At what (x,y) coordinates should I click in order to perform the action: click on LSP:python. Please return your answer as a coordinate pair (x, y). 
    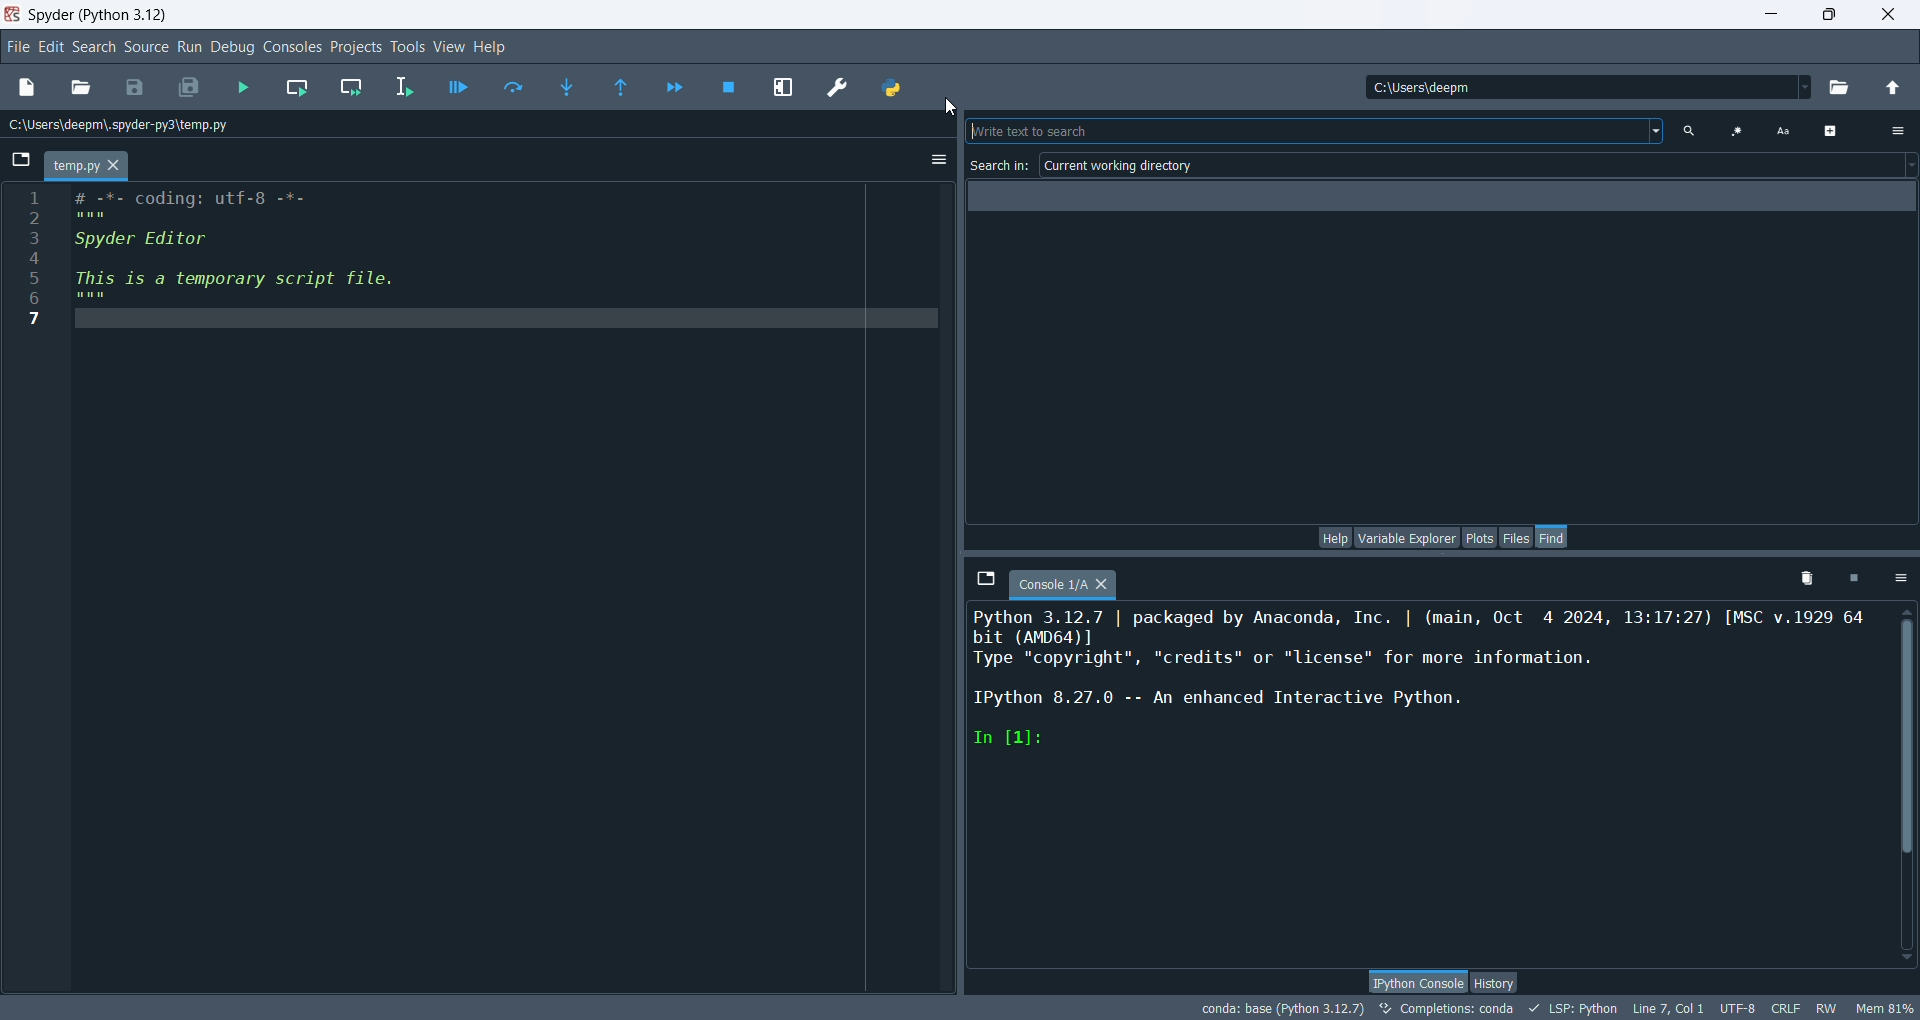
    Looking at the image, I should click on (1573, 1008).